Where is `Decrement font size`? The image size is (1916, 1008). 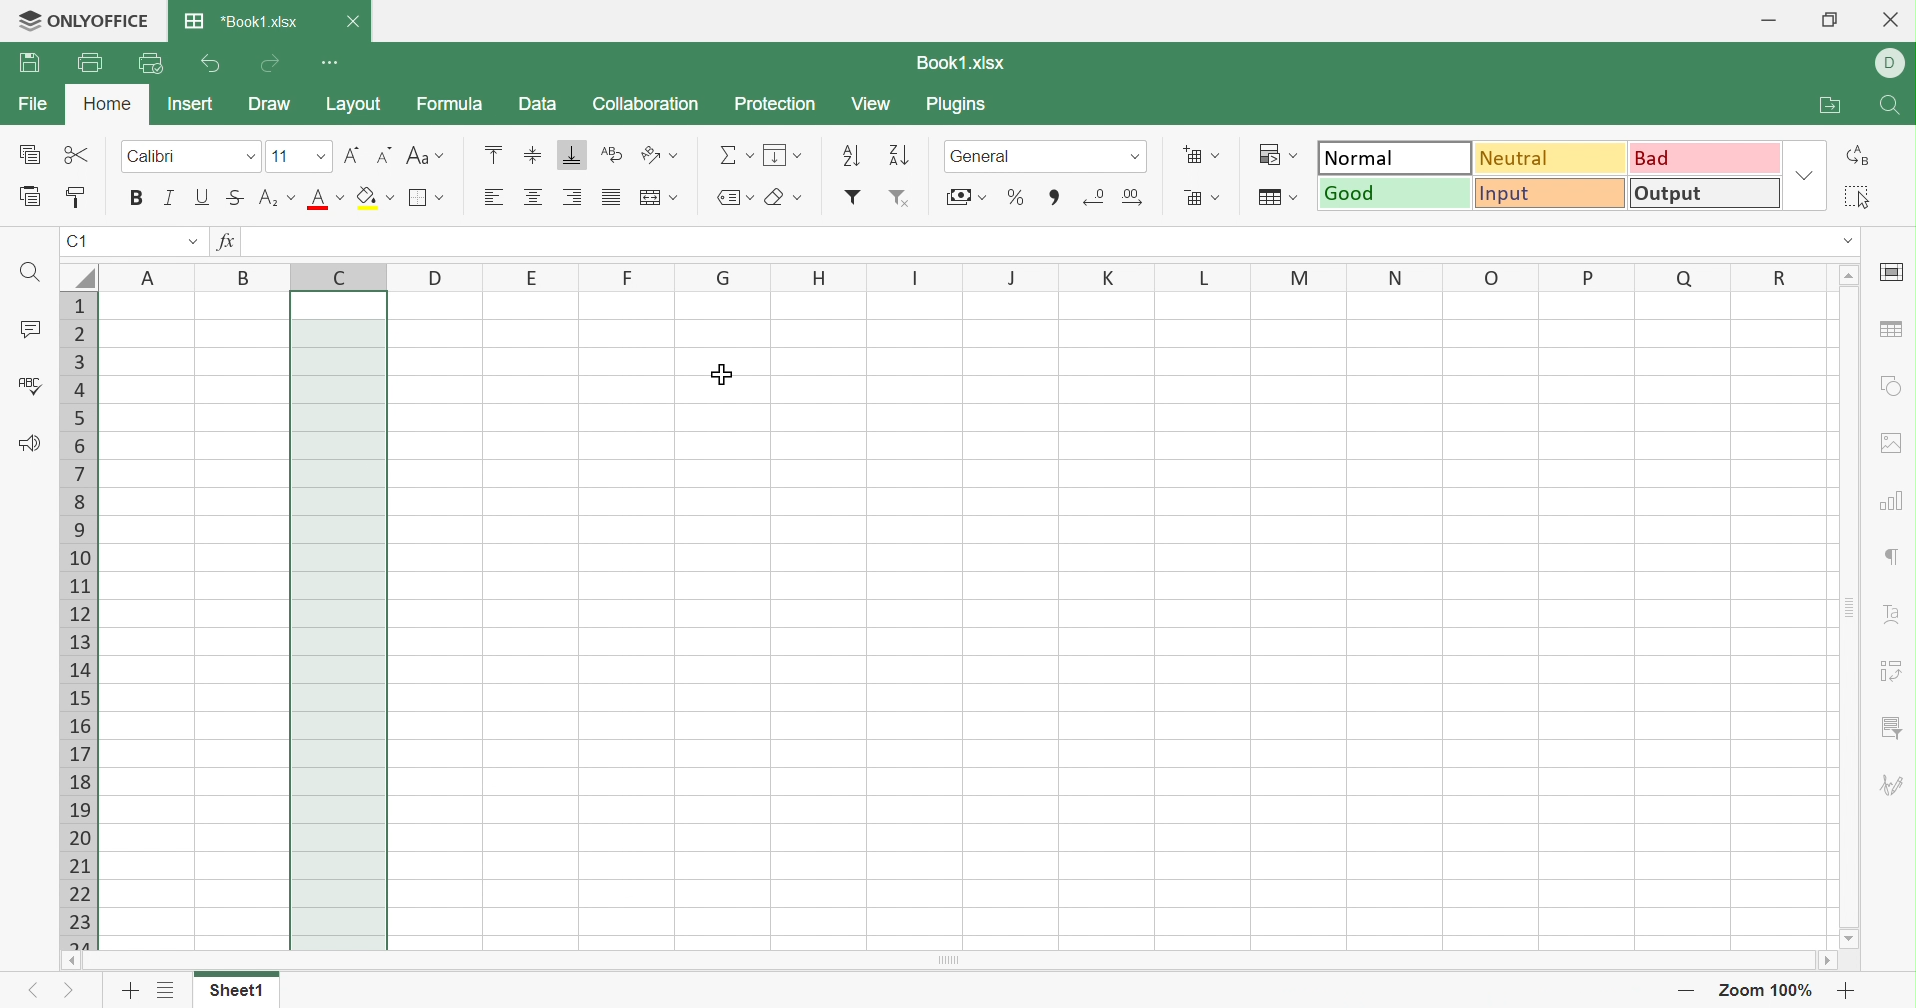 Decrement font size is located at coordinates (385, 153).